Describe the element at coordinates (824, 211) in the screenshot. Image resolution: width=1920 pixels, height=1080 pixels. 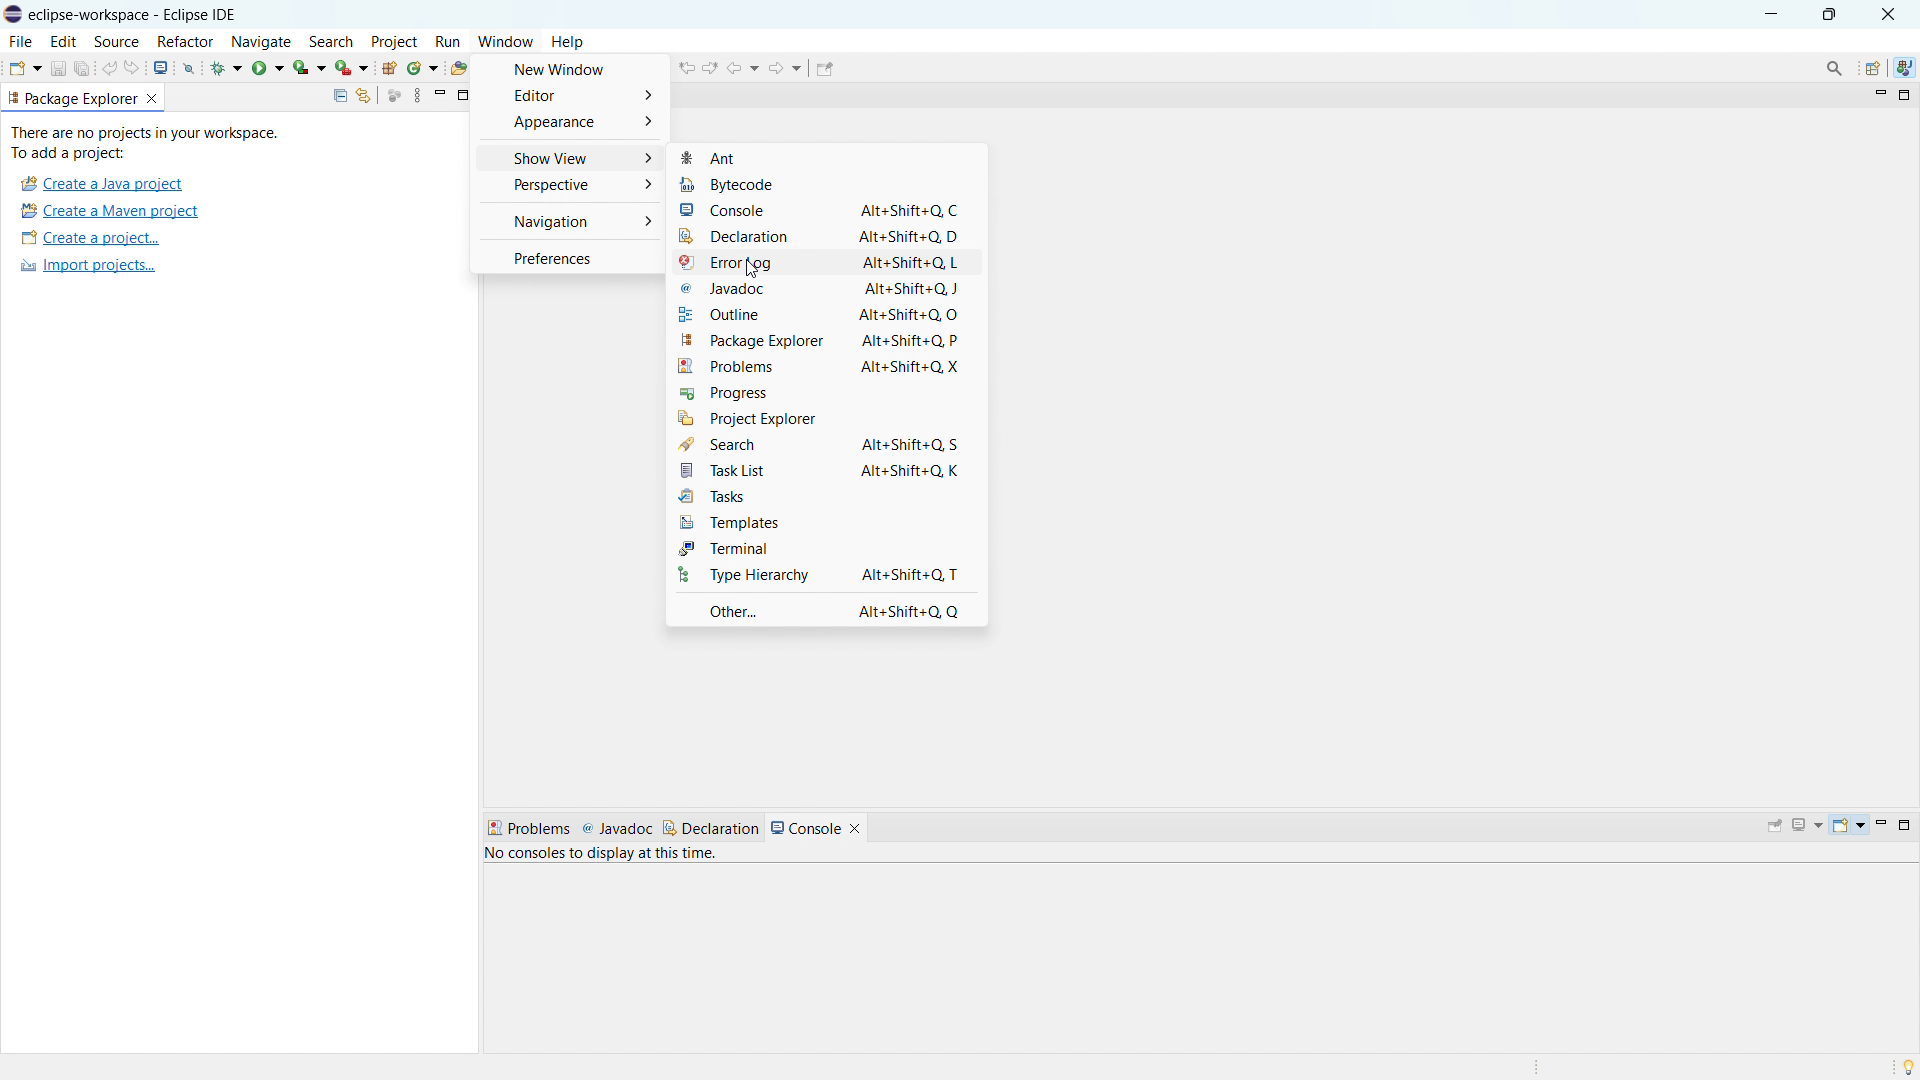
I see `Console     Alt+Shift+Q, C` at that location.